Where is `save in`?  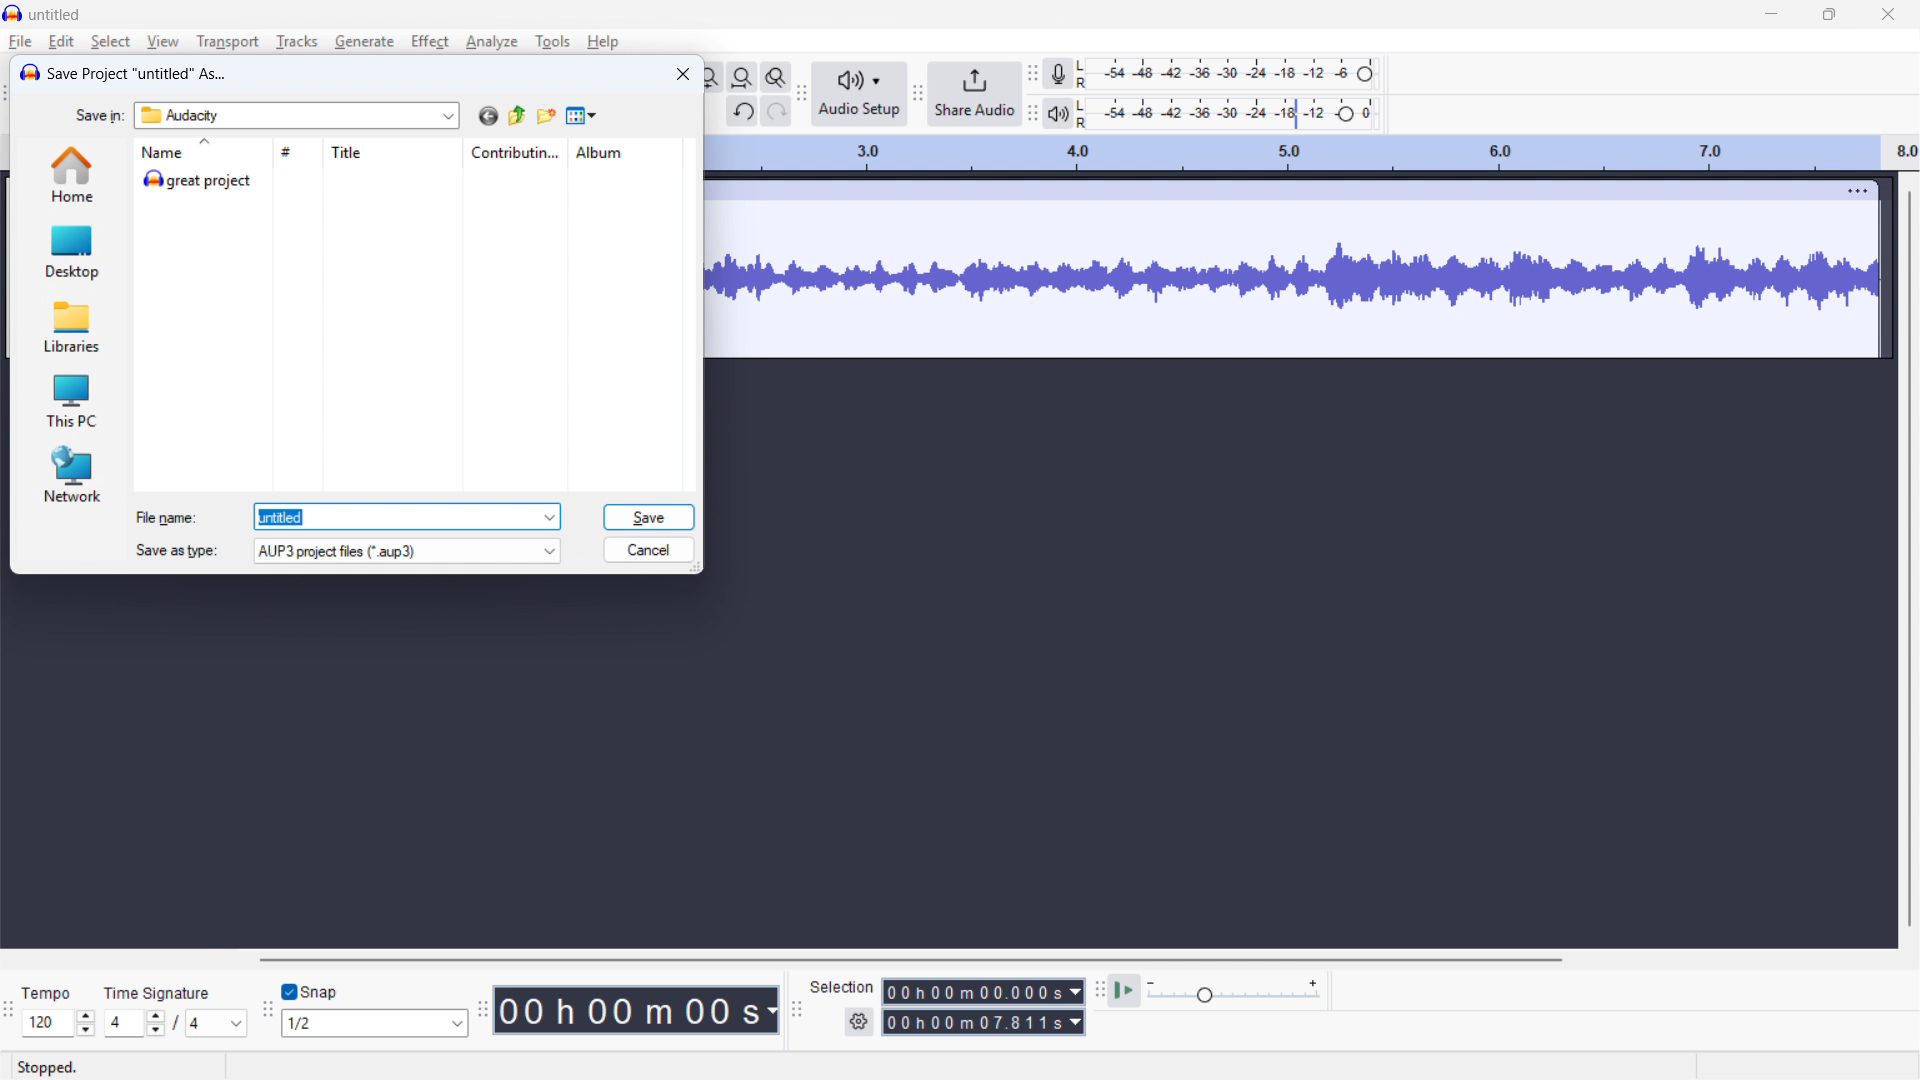
save in is located at coordinates (101, 116).